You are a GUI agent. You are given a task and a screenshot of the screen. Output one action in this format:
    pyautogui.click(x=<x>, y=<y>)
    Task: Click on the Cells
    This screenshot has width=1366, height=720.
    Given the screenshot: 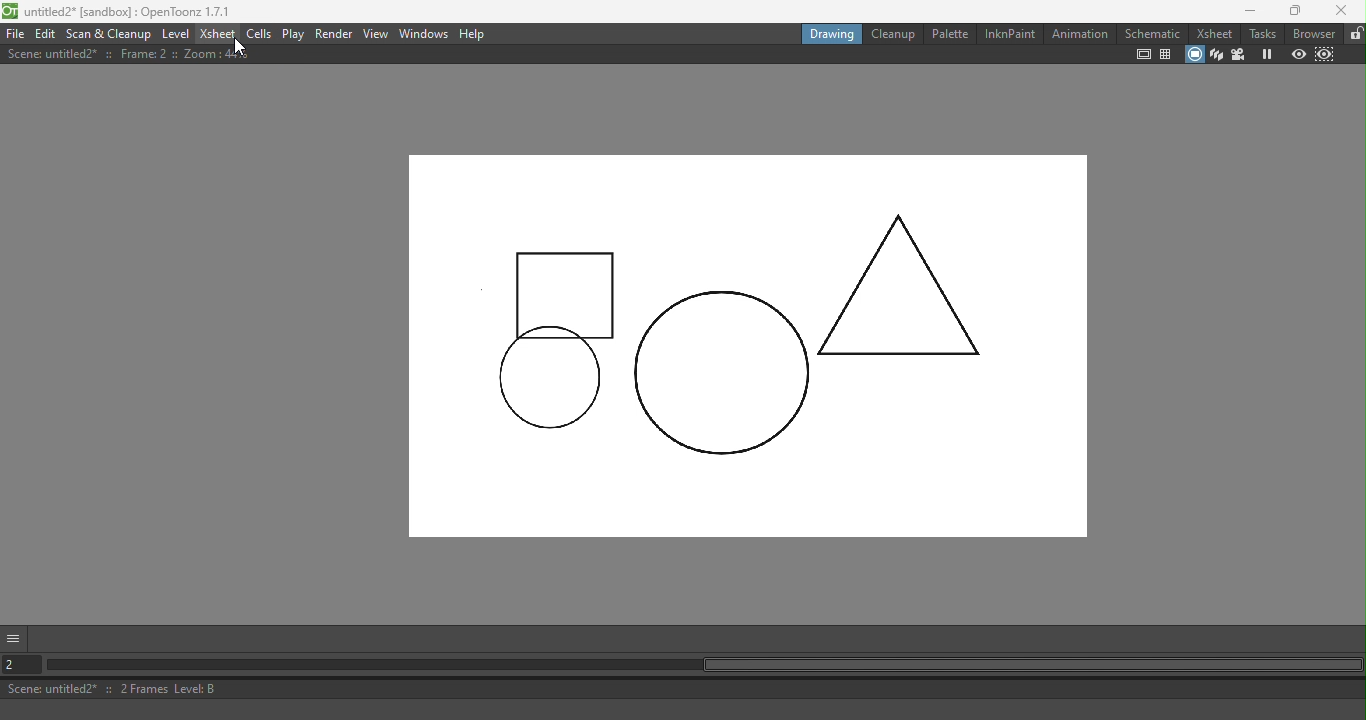 What is the action you would take?
    pyautogui.click(x=258, y=33)
    